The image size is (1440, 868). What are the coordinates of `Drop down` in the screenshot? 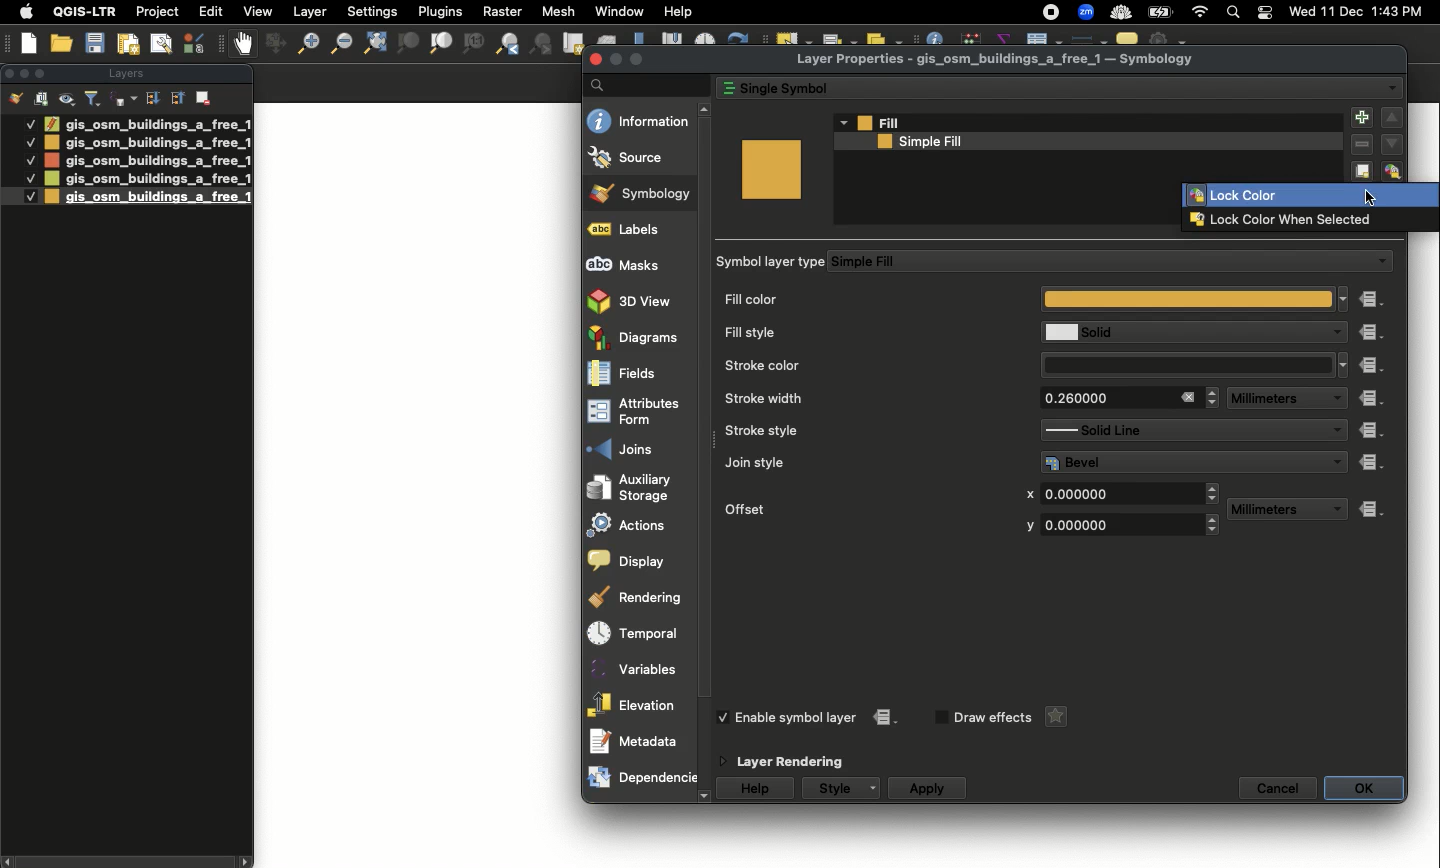 It's located at (876, 788).